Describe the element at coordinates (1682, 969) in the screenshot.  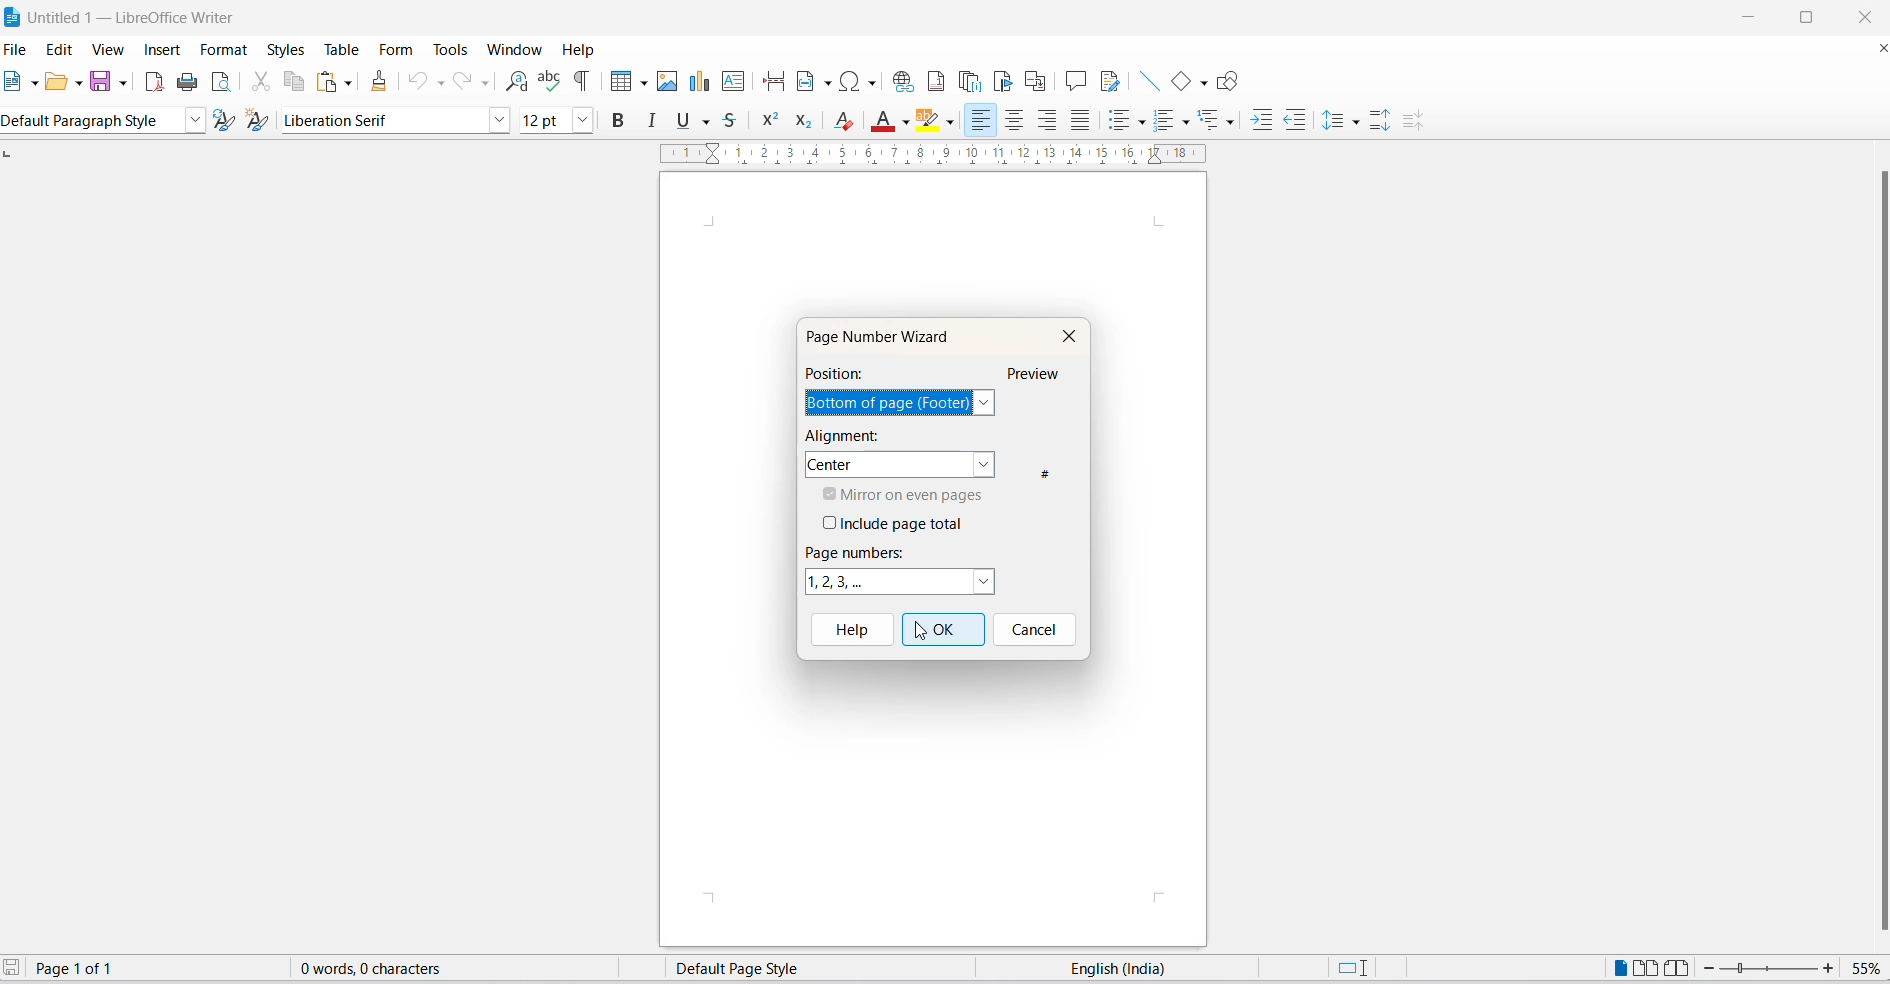
I see `book view` at that location.